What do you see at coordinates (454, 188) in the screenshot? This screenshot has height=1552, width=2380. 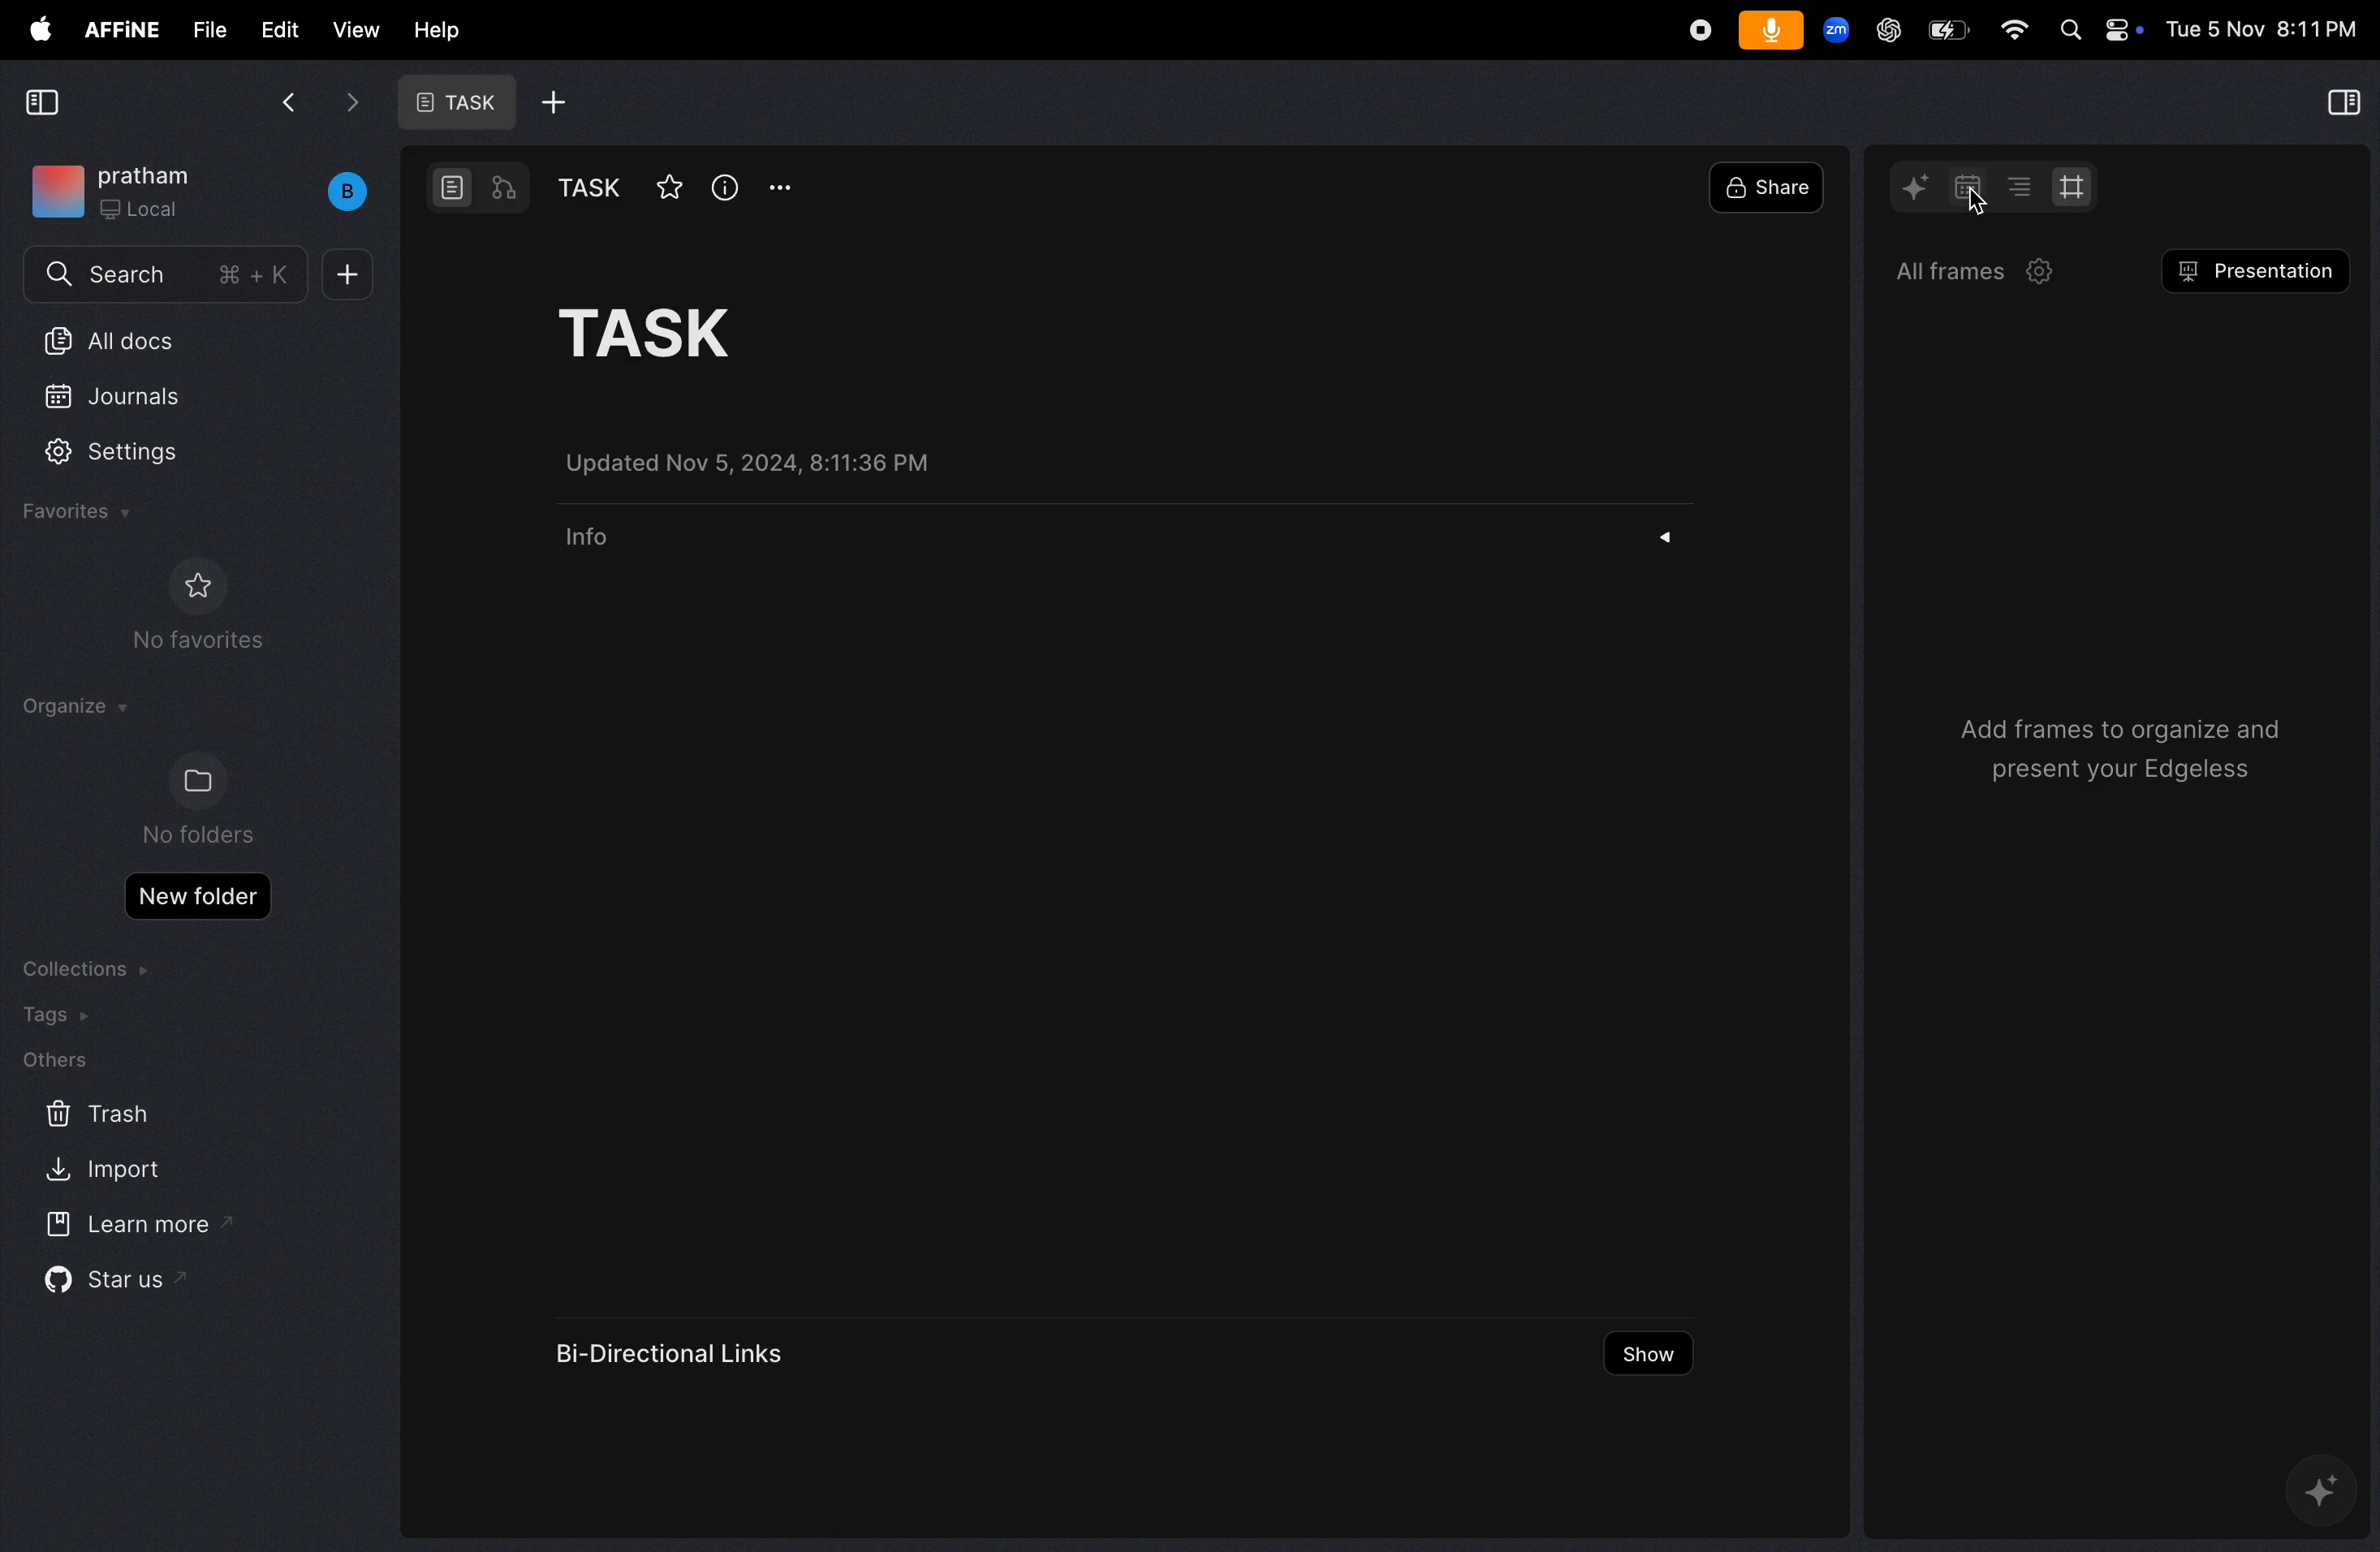 I see `doc` at bounding box center [454, 188].